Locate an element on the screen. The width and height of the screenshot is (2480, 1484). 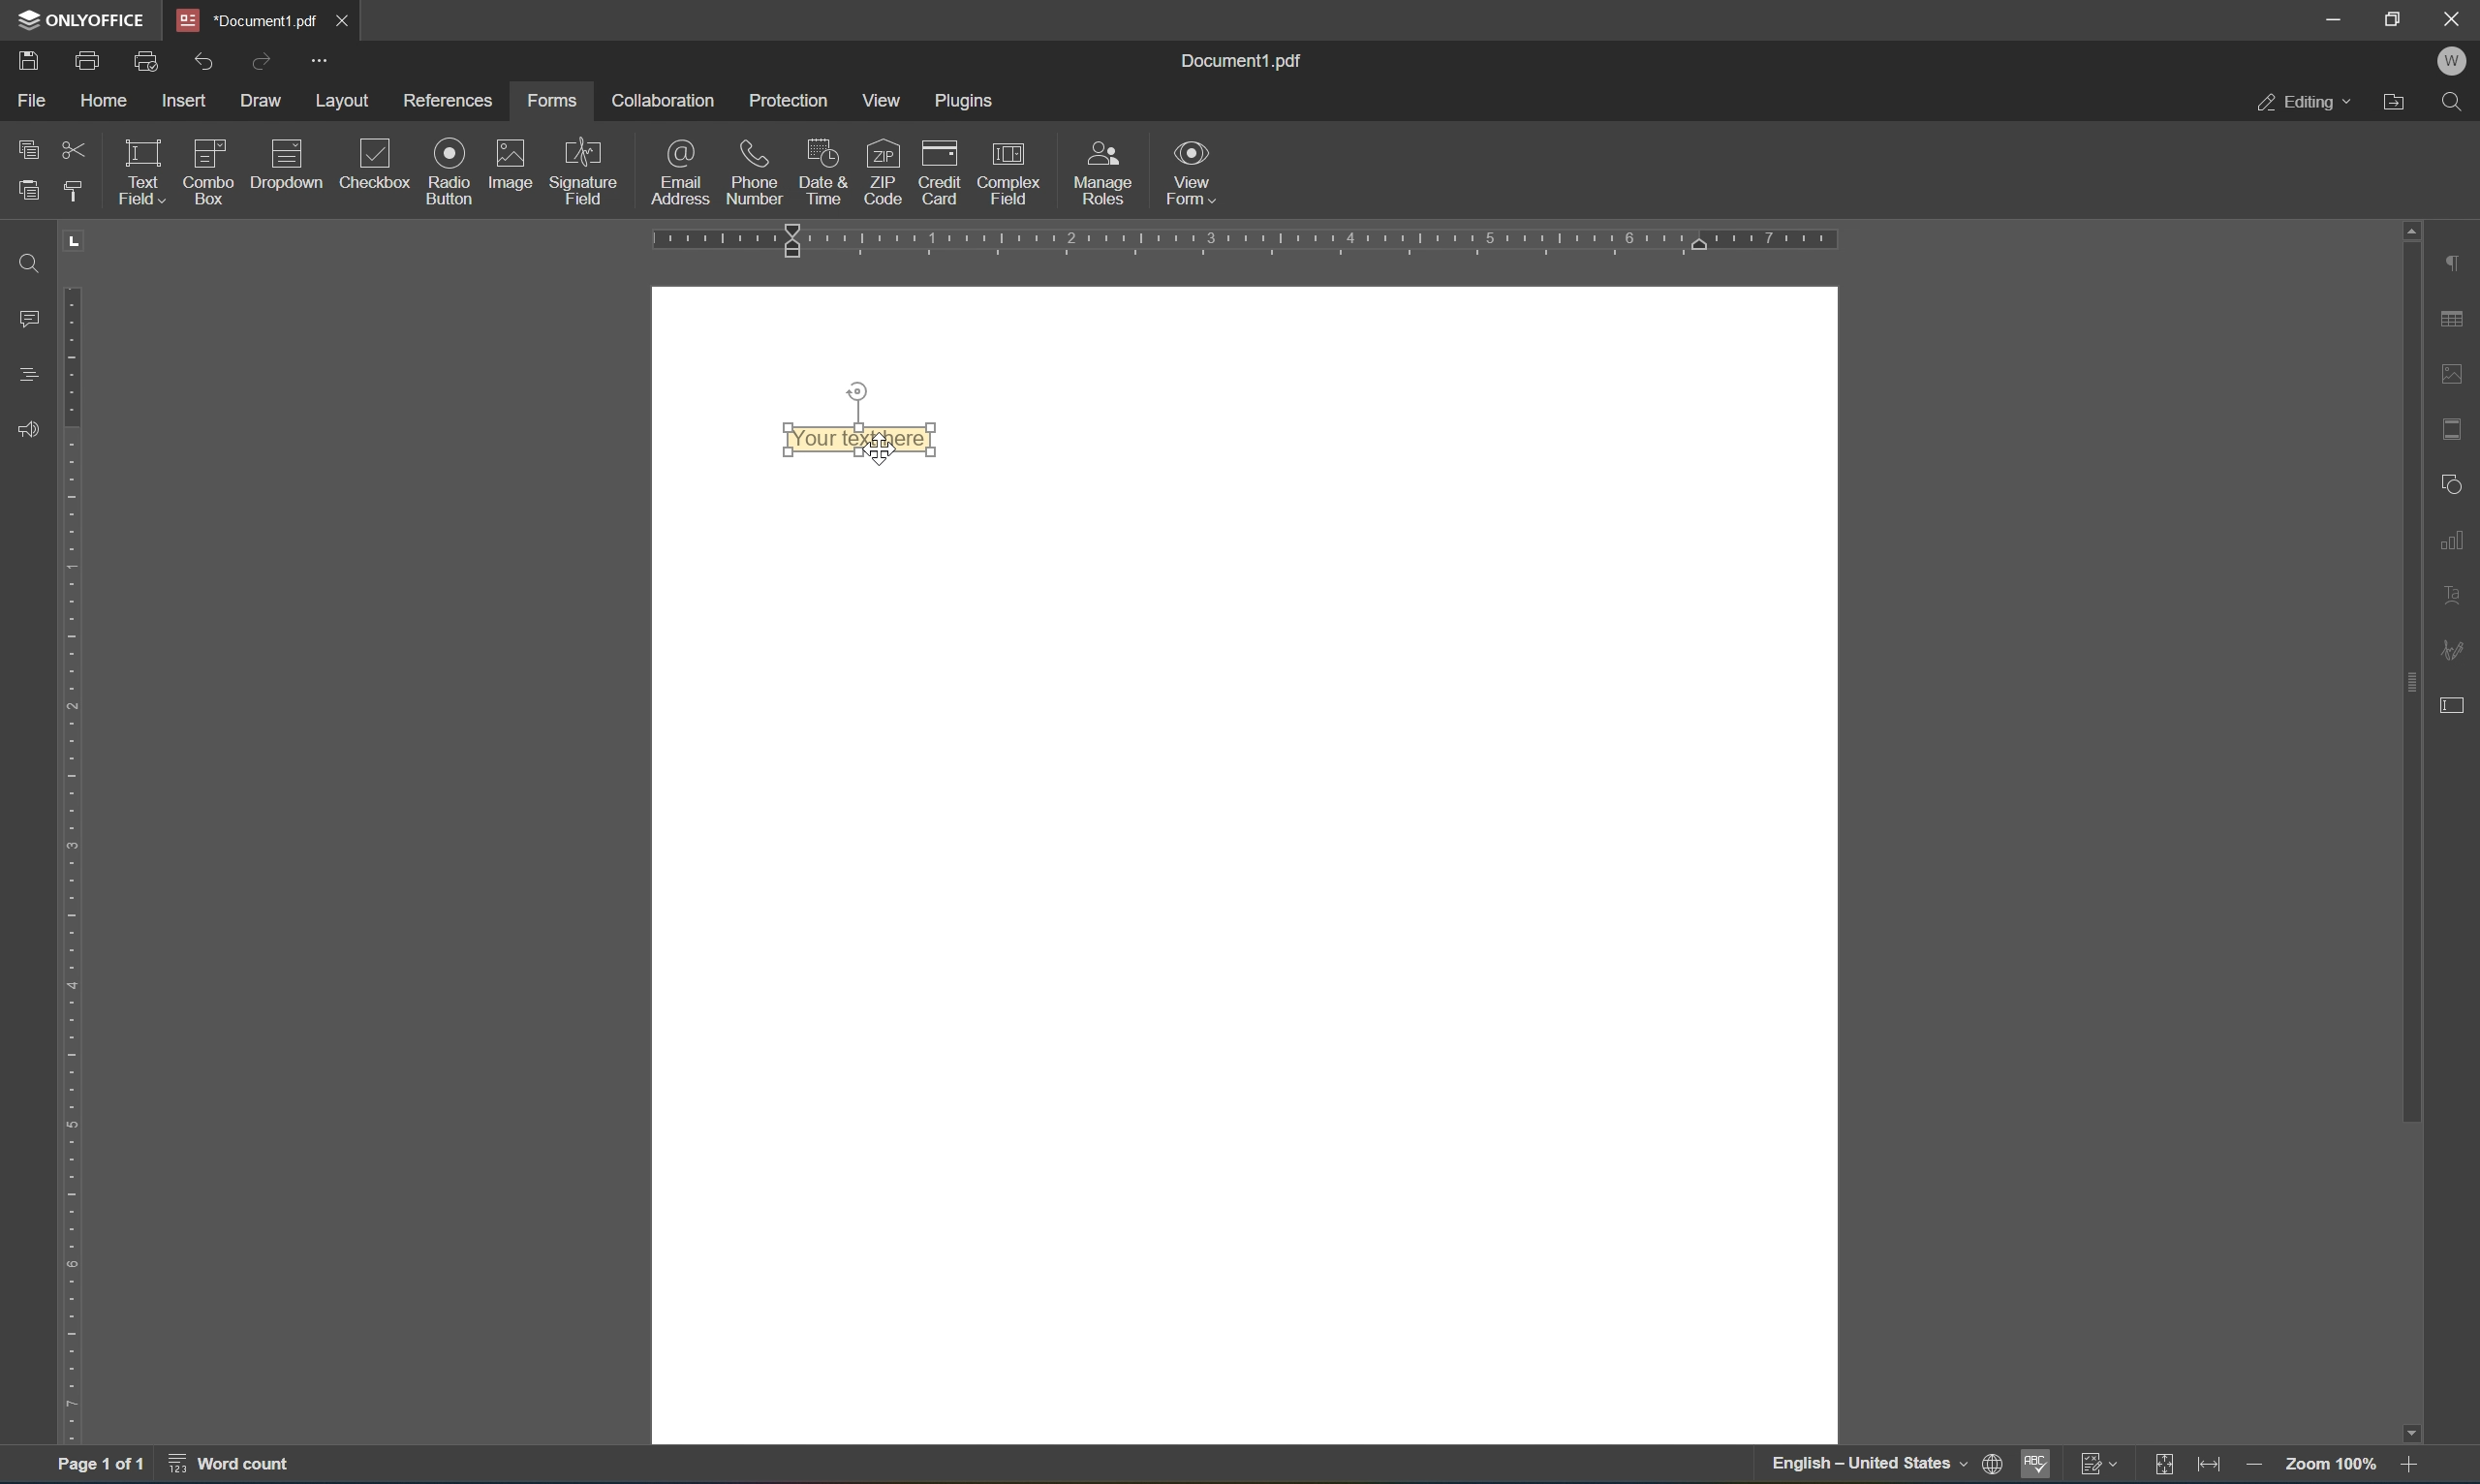
undo is located at coordinates (205, 61).